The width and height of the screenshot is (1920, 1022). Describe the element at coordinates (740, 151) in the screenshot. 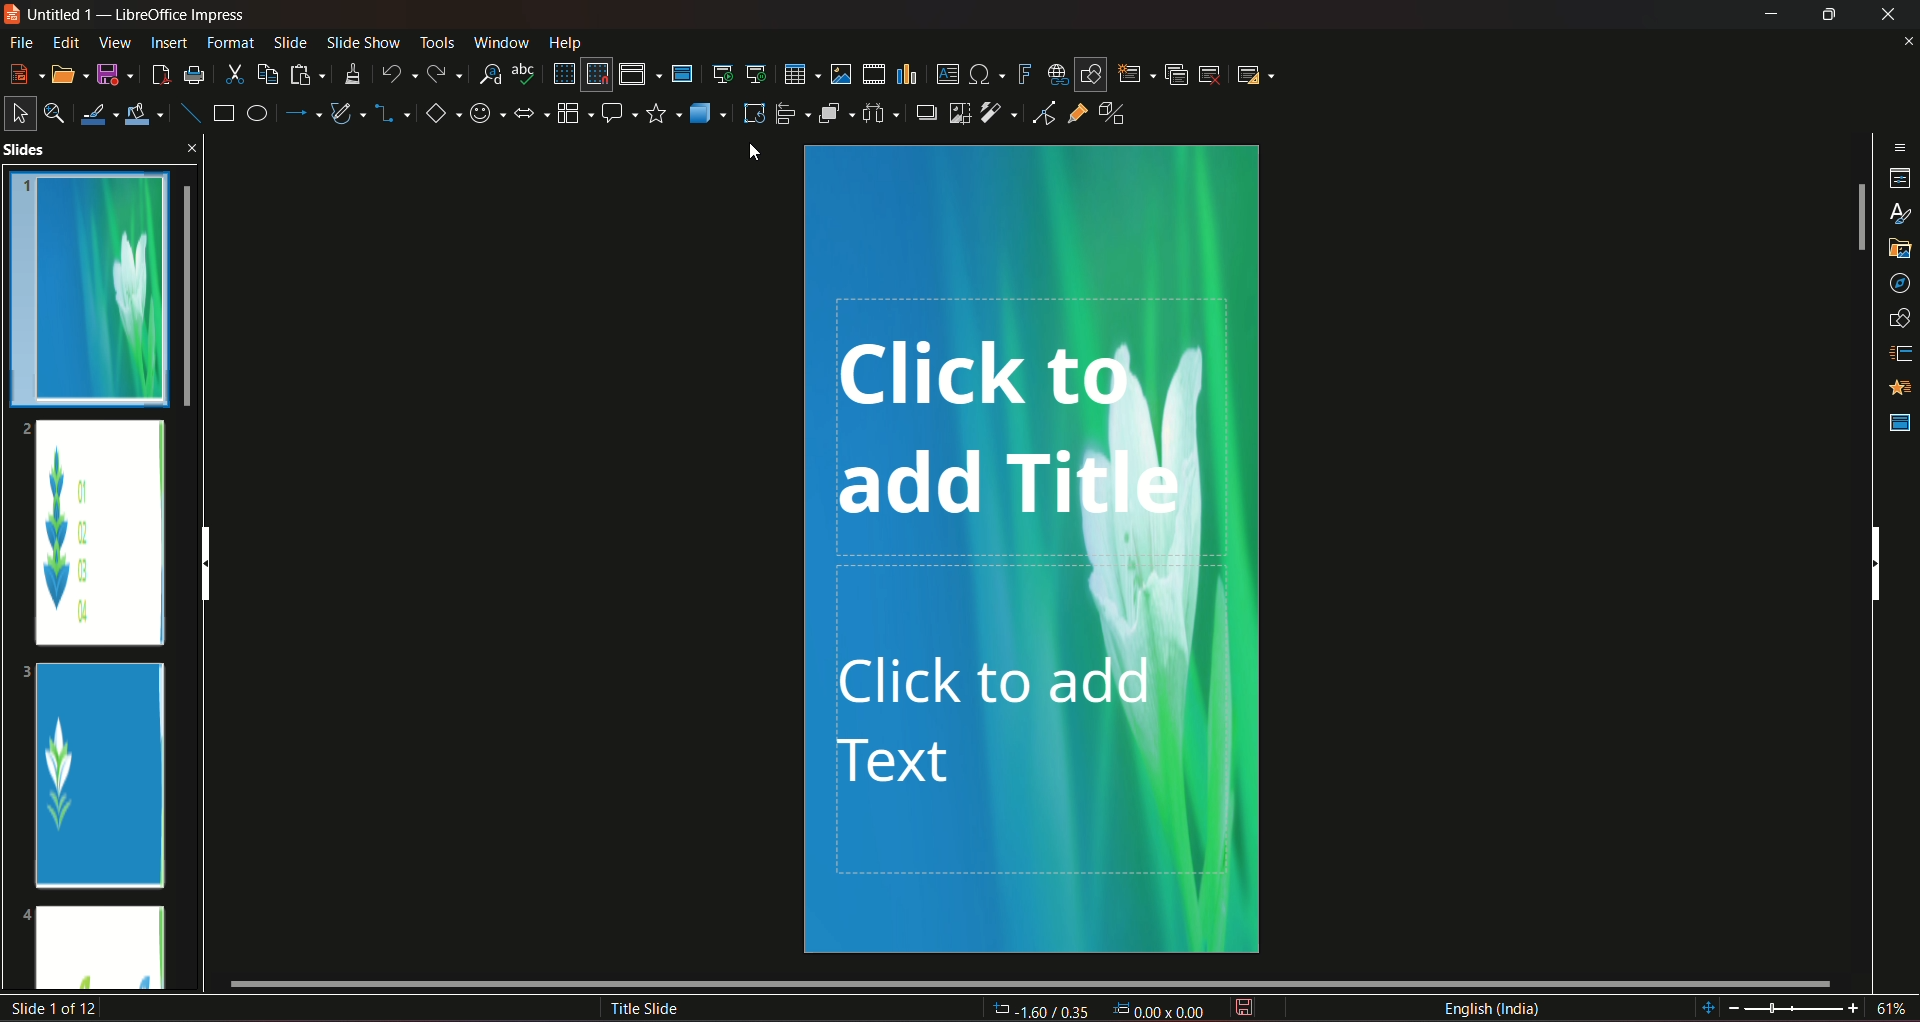

I see `cursor` at that location.